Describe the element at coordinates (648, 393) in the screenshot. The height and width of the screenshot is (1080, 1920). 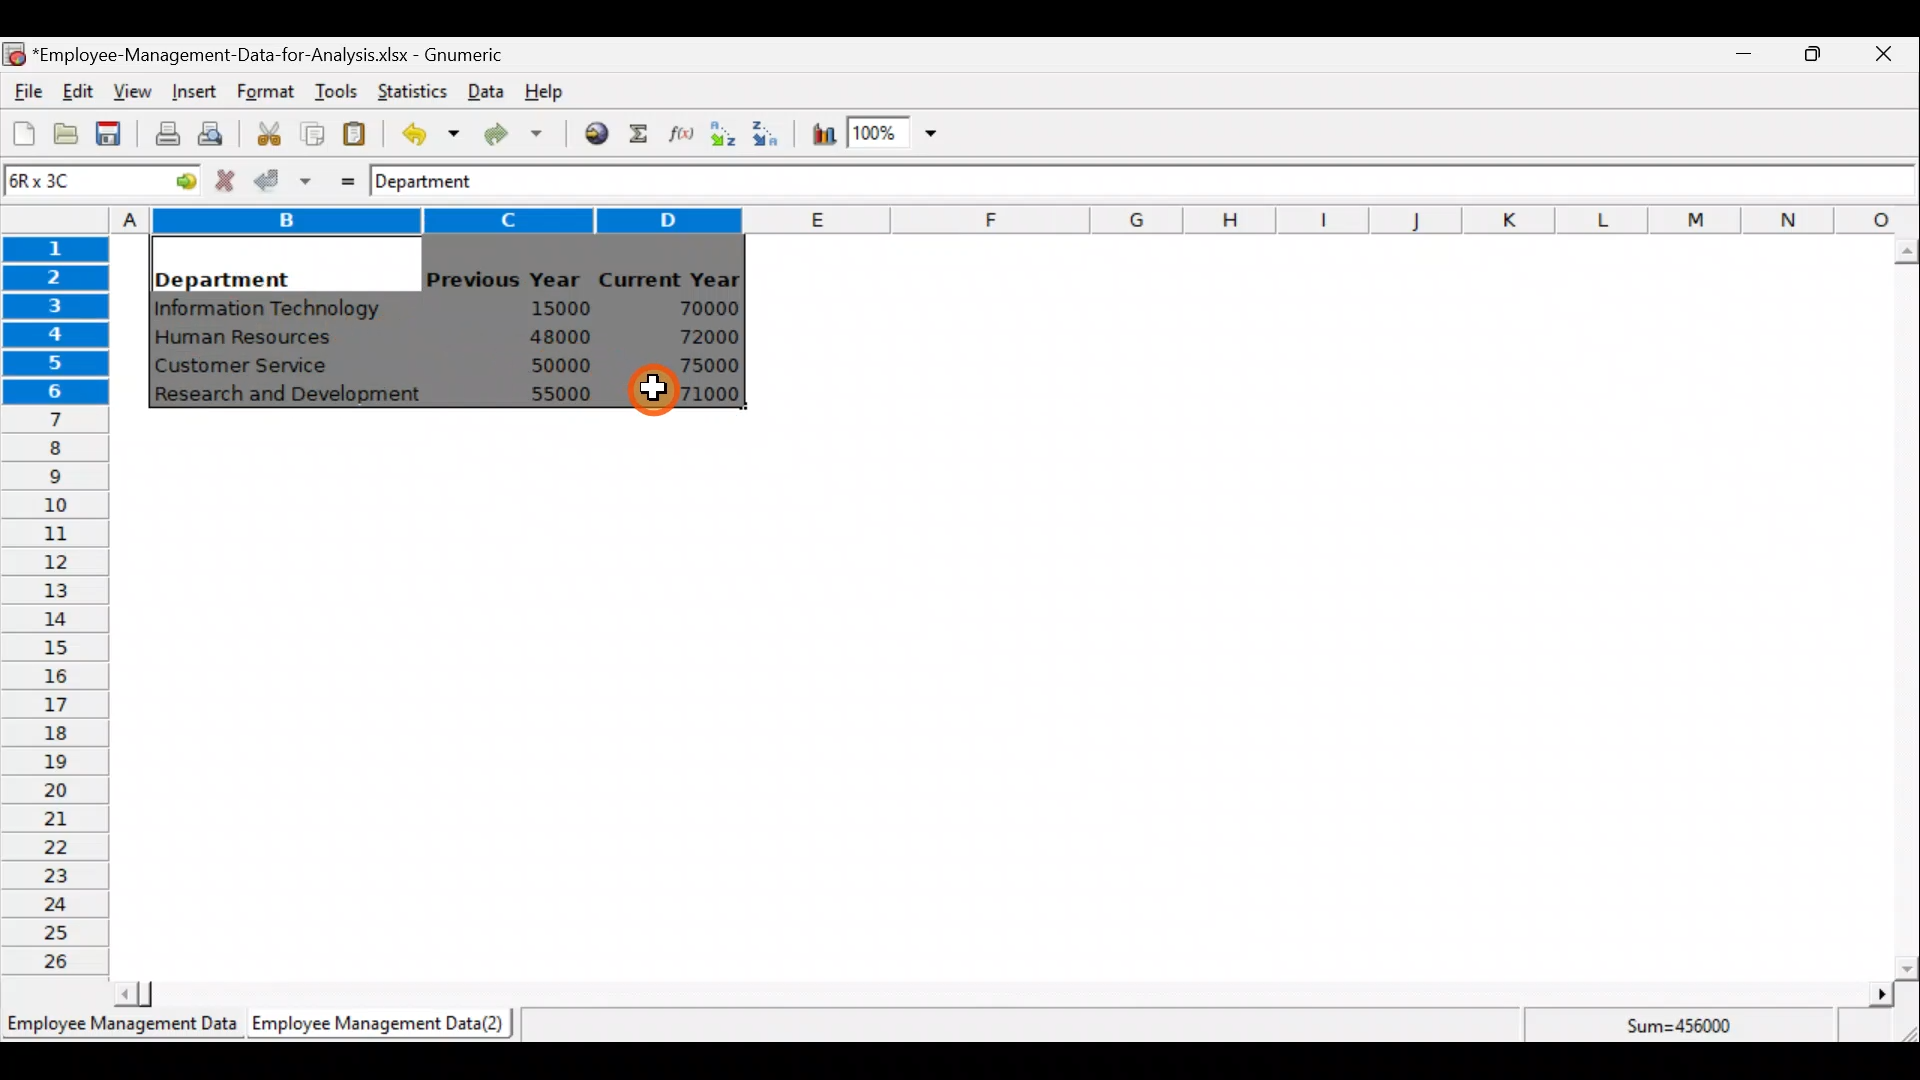
I see `Cursor hovering on cell D6` at that location.